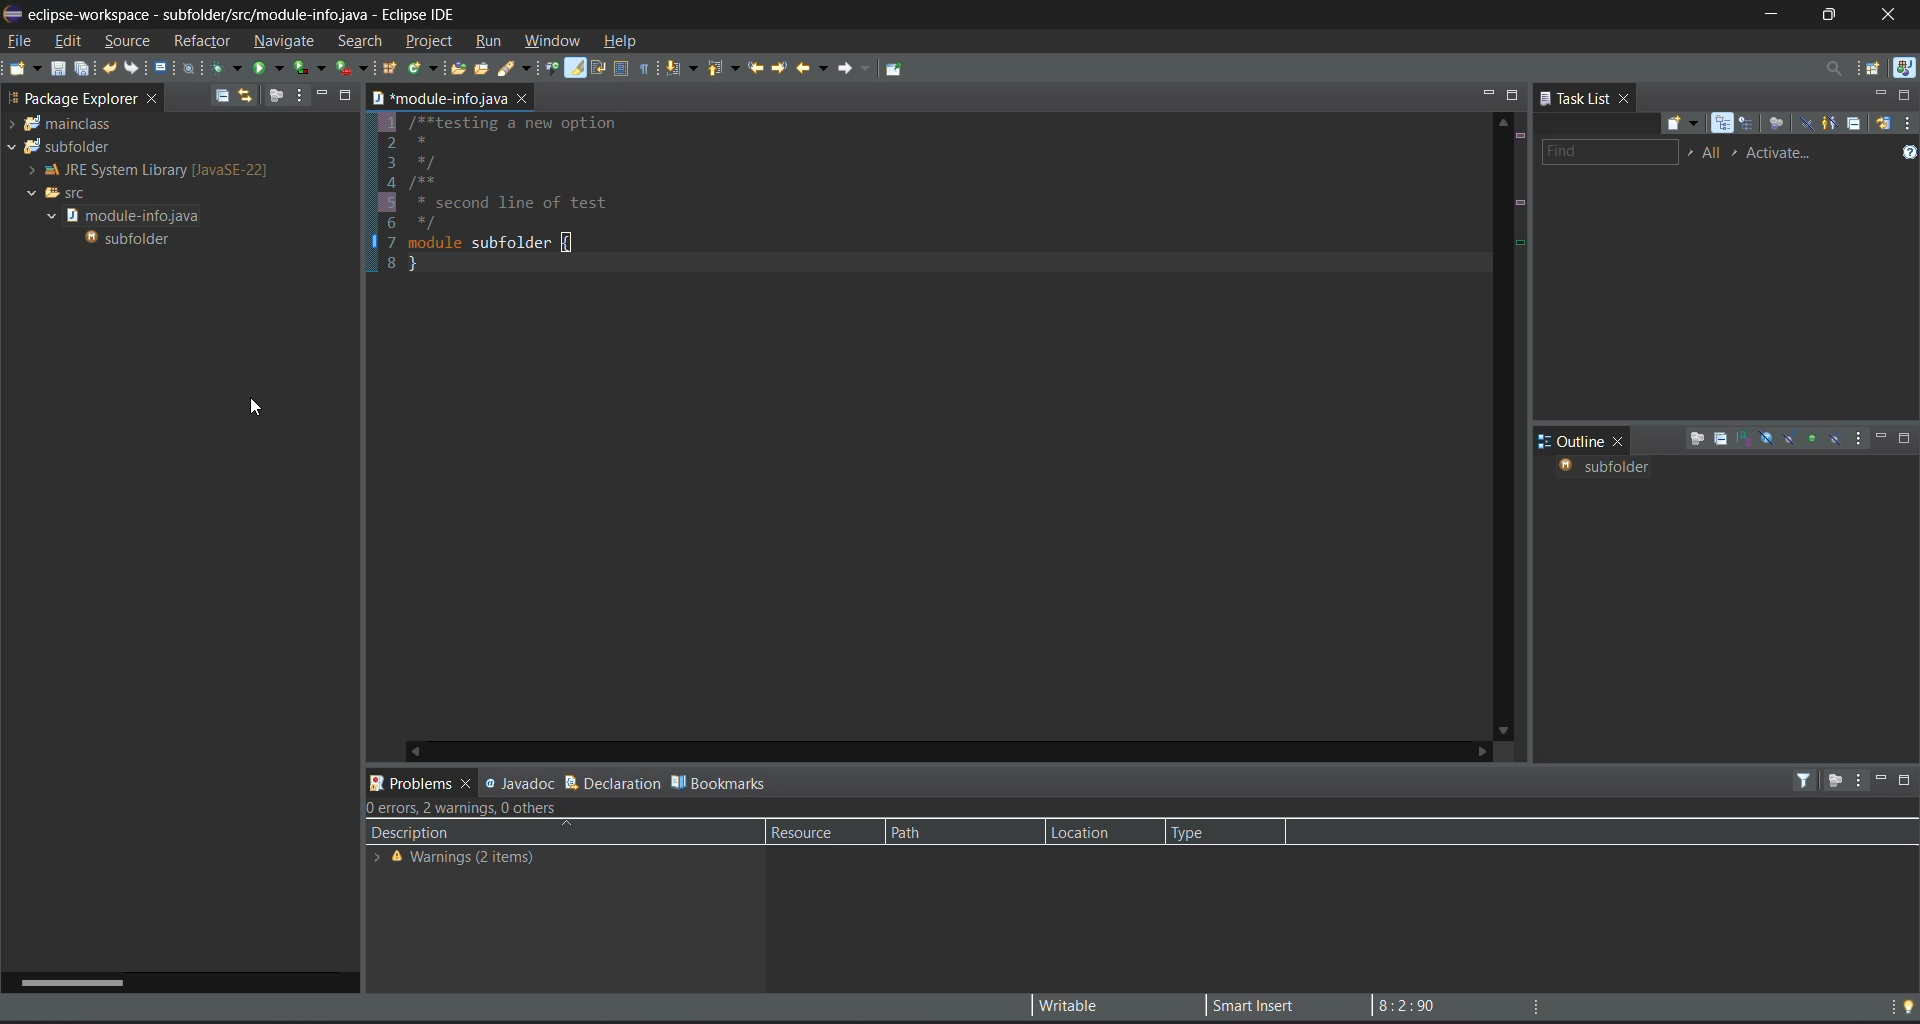 The height and width of the screenshot is (1024, 1920). I want to click on Project Explorer, so click(70, 99).